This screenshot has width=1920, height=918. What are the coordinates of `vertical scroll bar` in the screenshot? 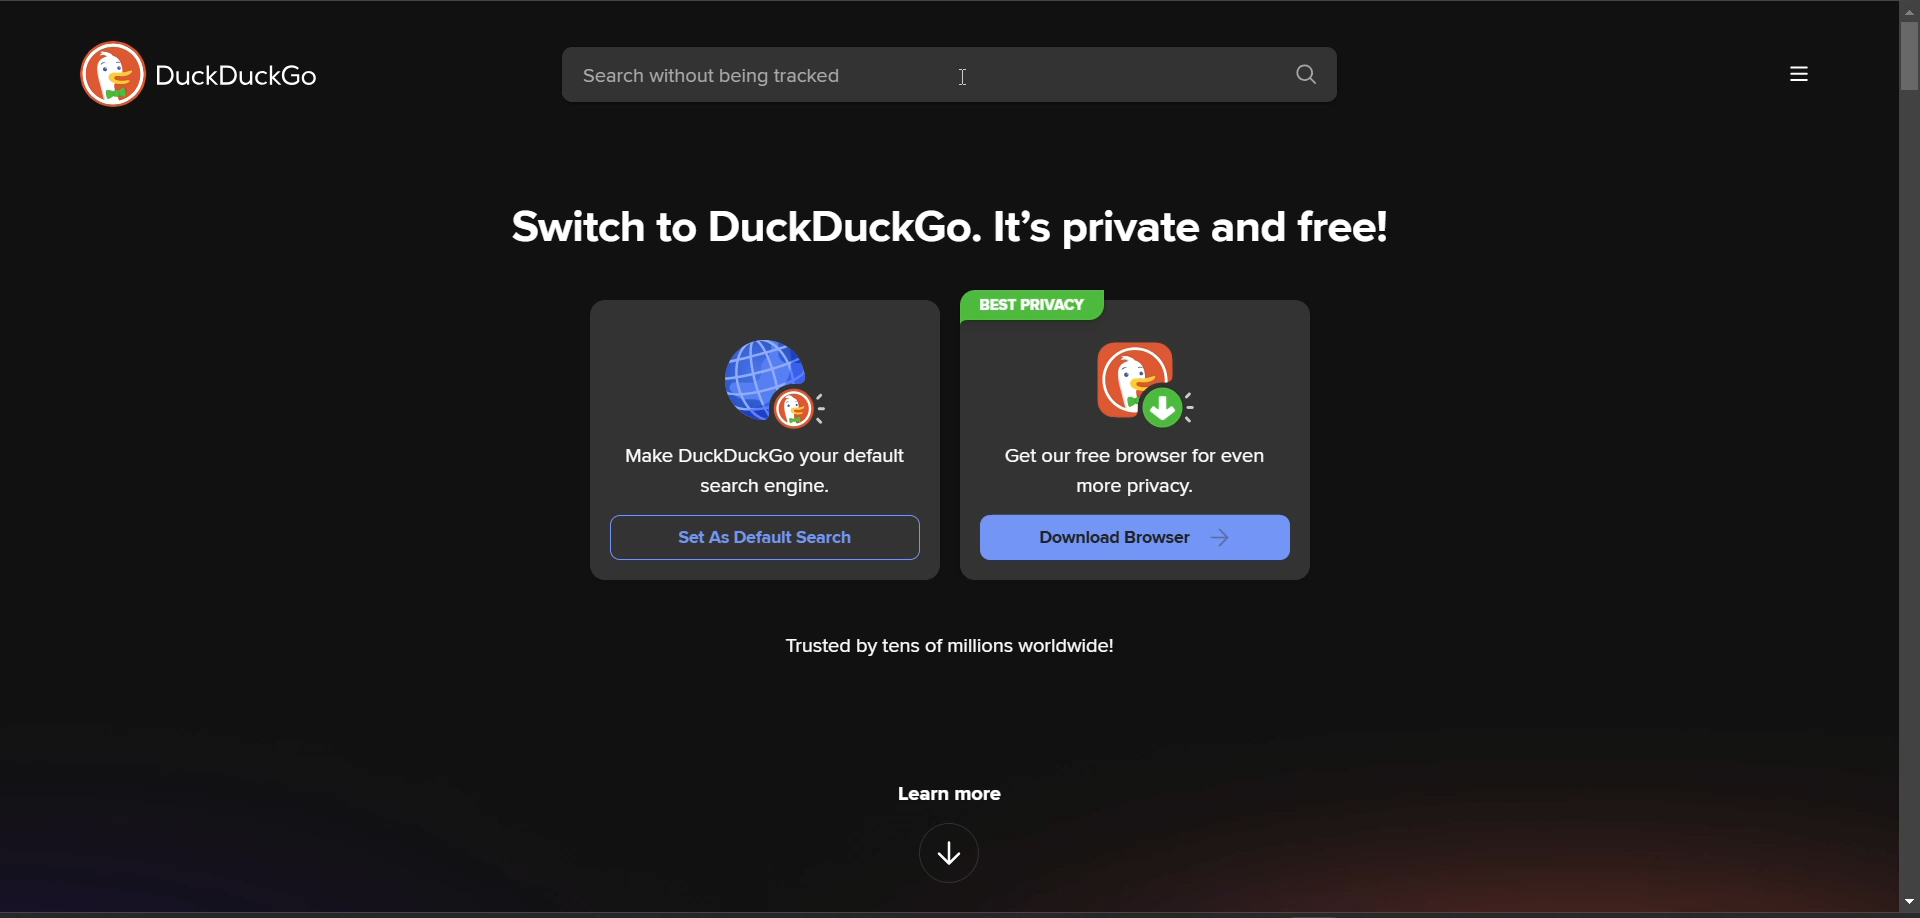 It's located at (1906, 60).